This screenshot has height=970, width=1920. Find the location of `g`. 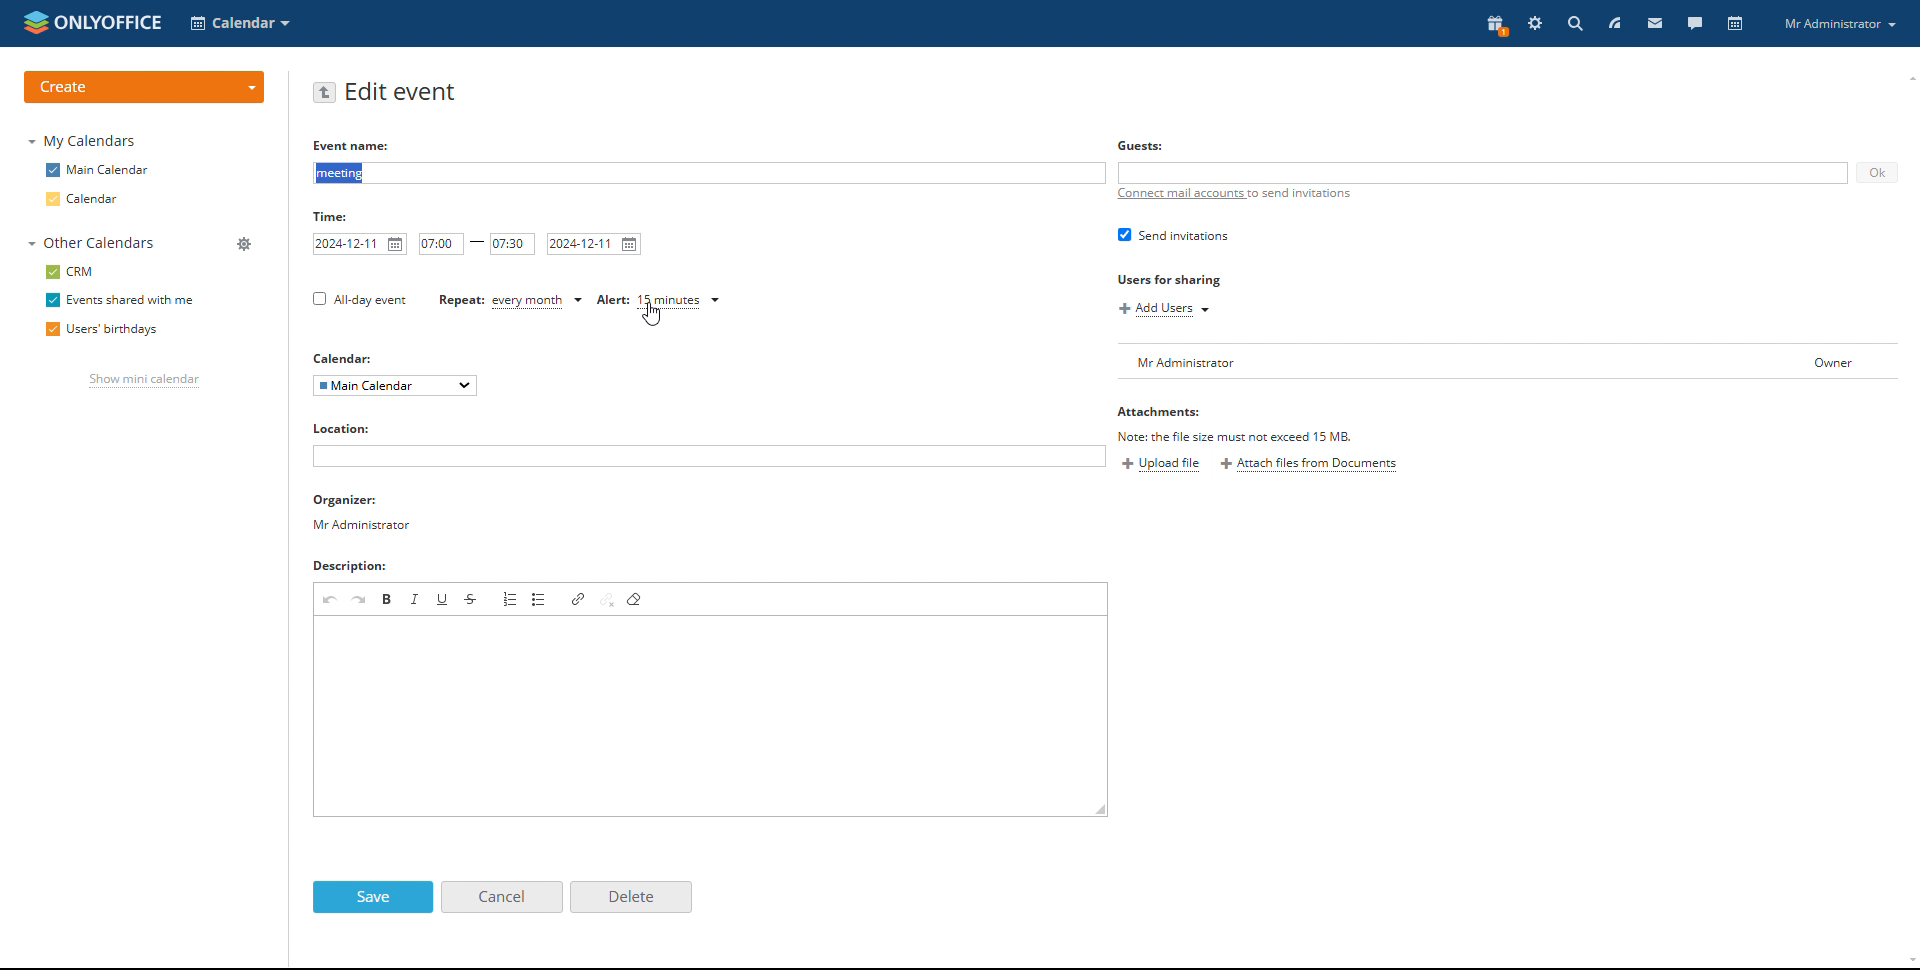

g is located at coordinates (1135, 146).